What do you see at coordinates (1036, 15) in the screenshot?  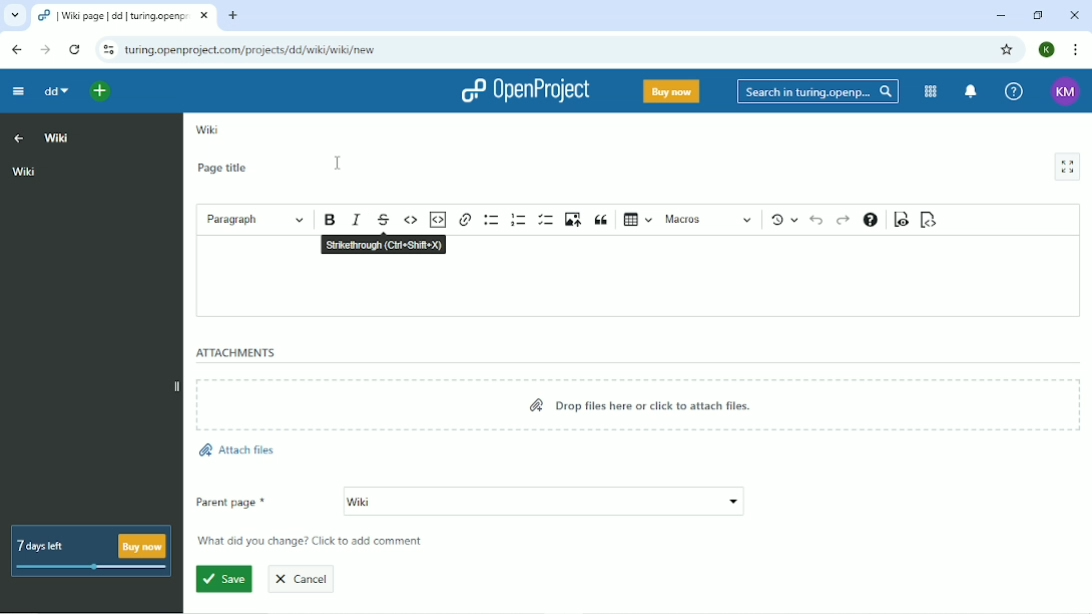 I see `Restore down` at bounding box center [1036, 15].